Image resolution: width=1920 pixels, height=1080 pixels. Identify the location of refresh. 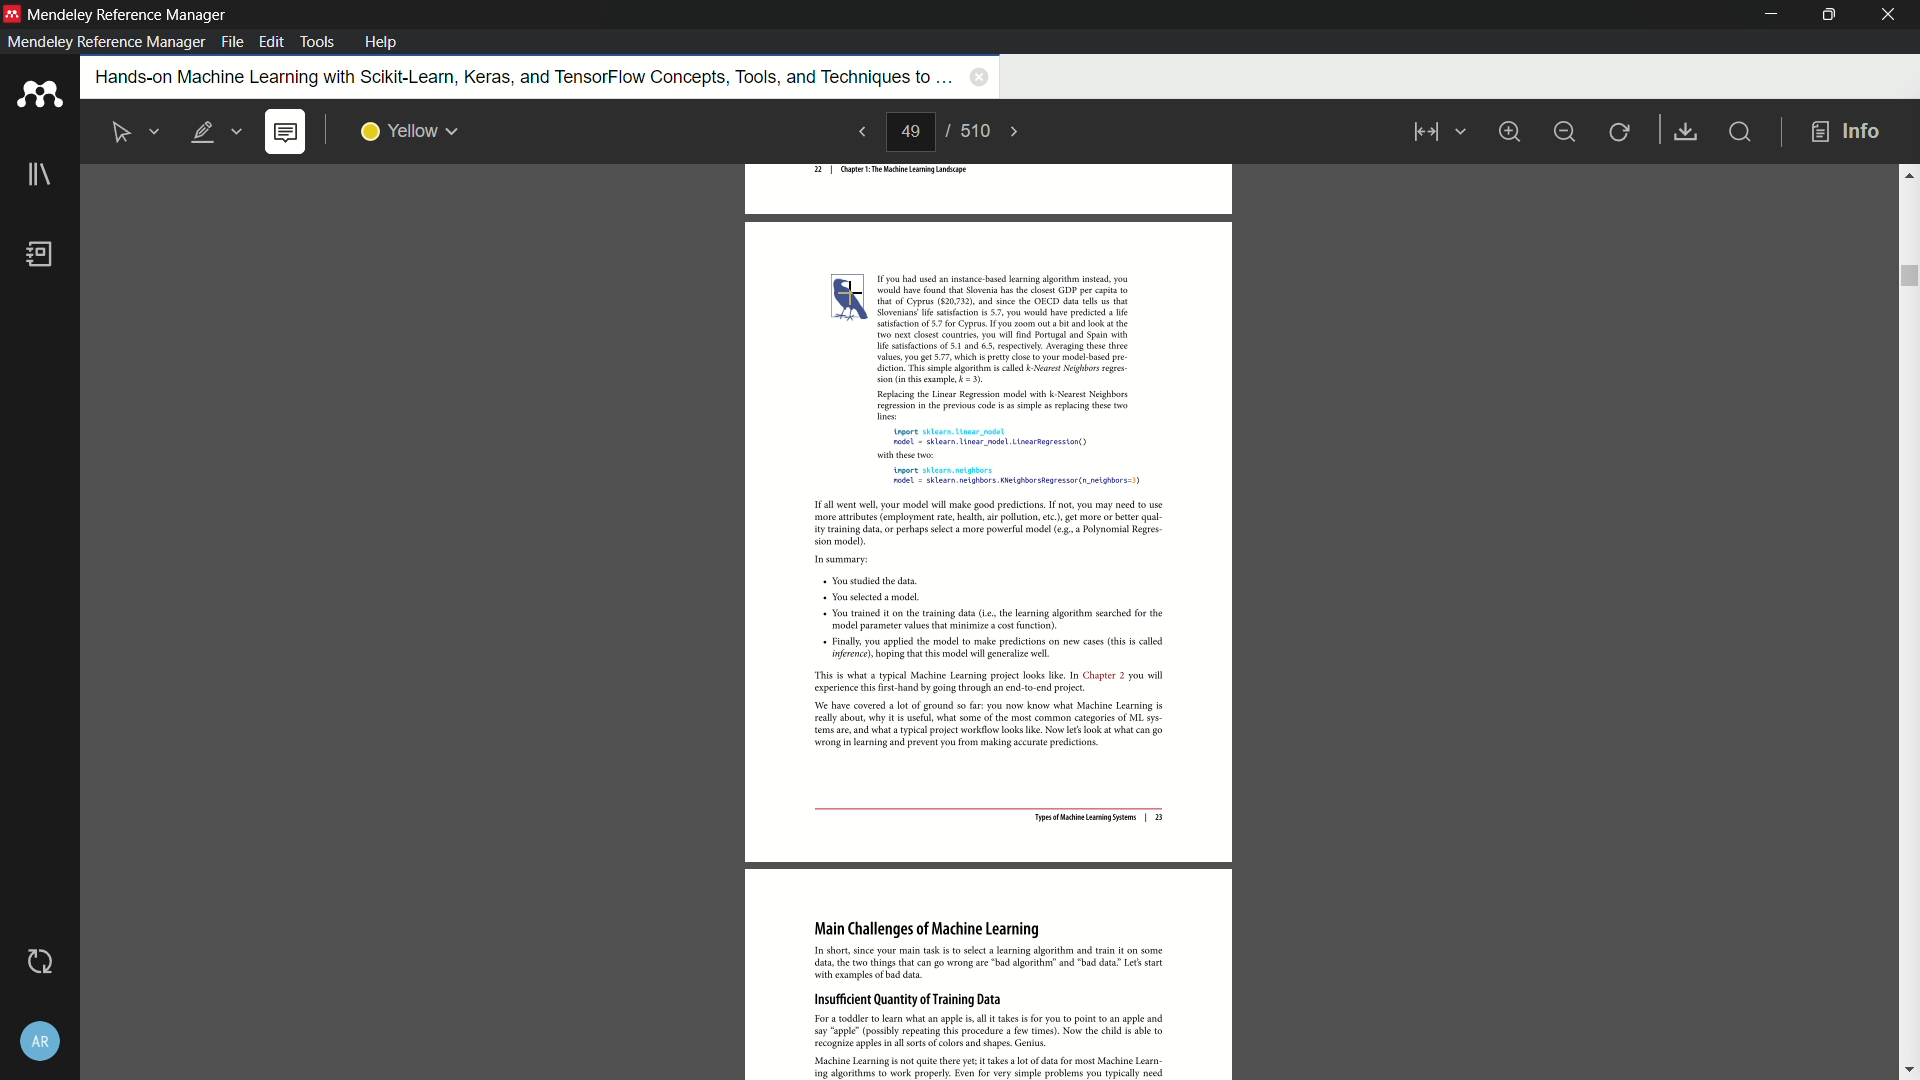
(1621, 131).